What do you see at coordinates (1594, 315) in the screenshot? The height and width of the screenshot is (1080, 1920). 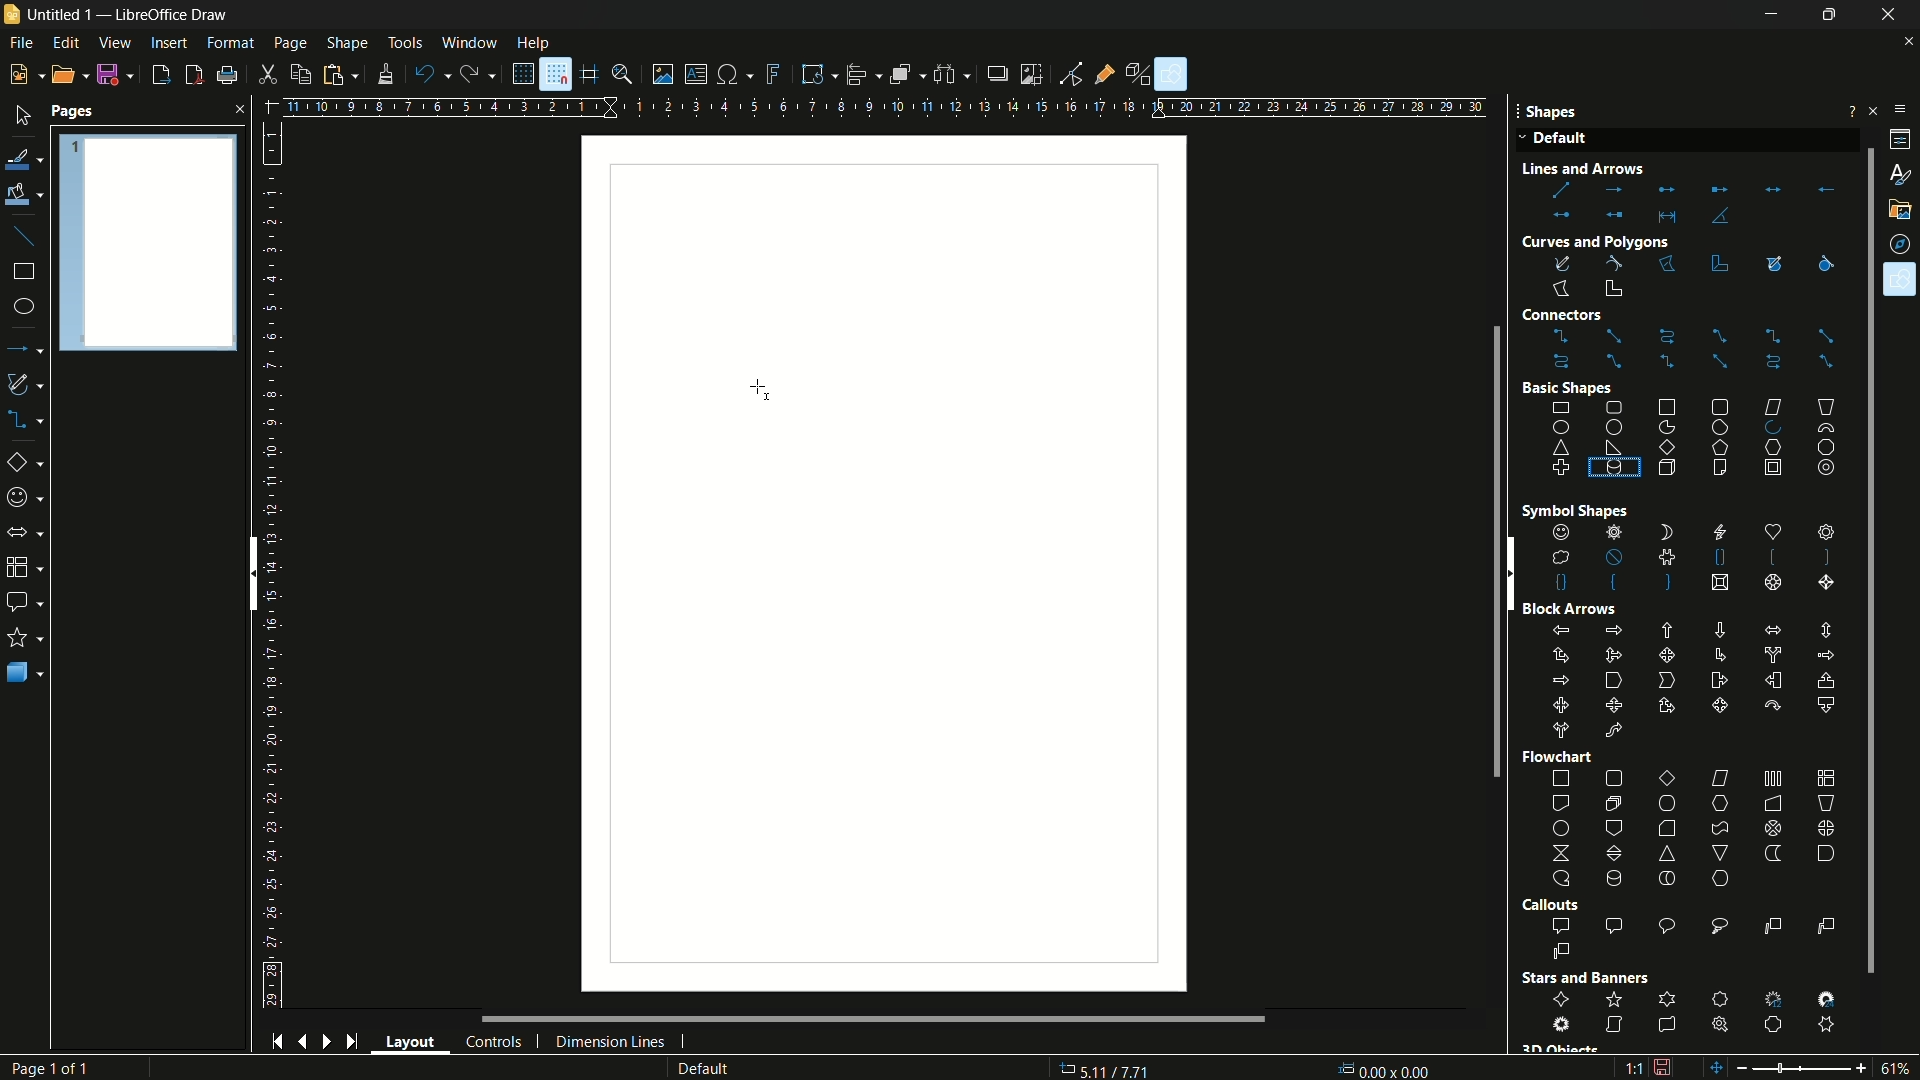 I see `Connectors` at bounding box center [1594, 315].